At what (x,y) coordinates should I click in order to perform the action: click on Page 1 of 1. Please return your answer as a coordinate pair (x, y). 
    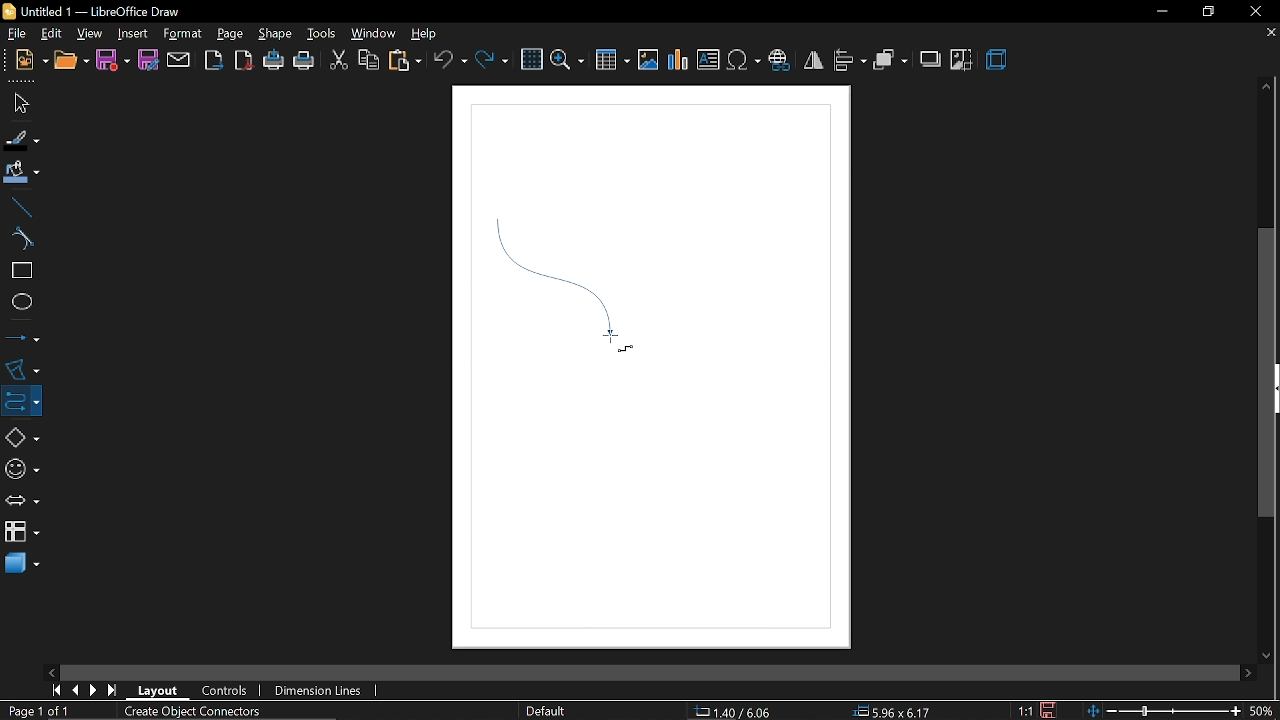
    Looking at the image, I should click on (44, 711).